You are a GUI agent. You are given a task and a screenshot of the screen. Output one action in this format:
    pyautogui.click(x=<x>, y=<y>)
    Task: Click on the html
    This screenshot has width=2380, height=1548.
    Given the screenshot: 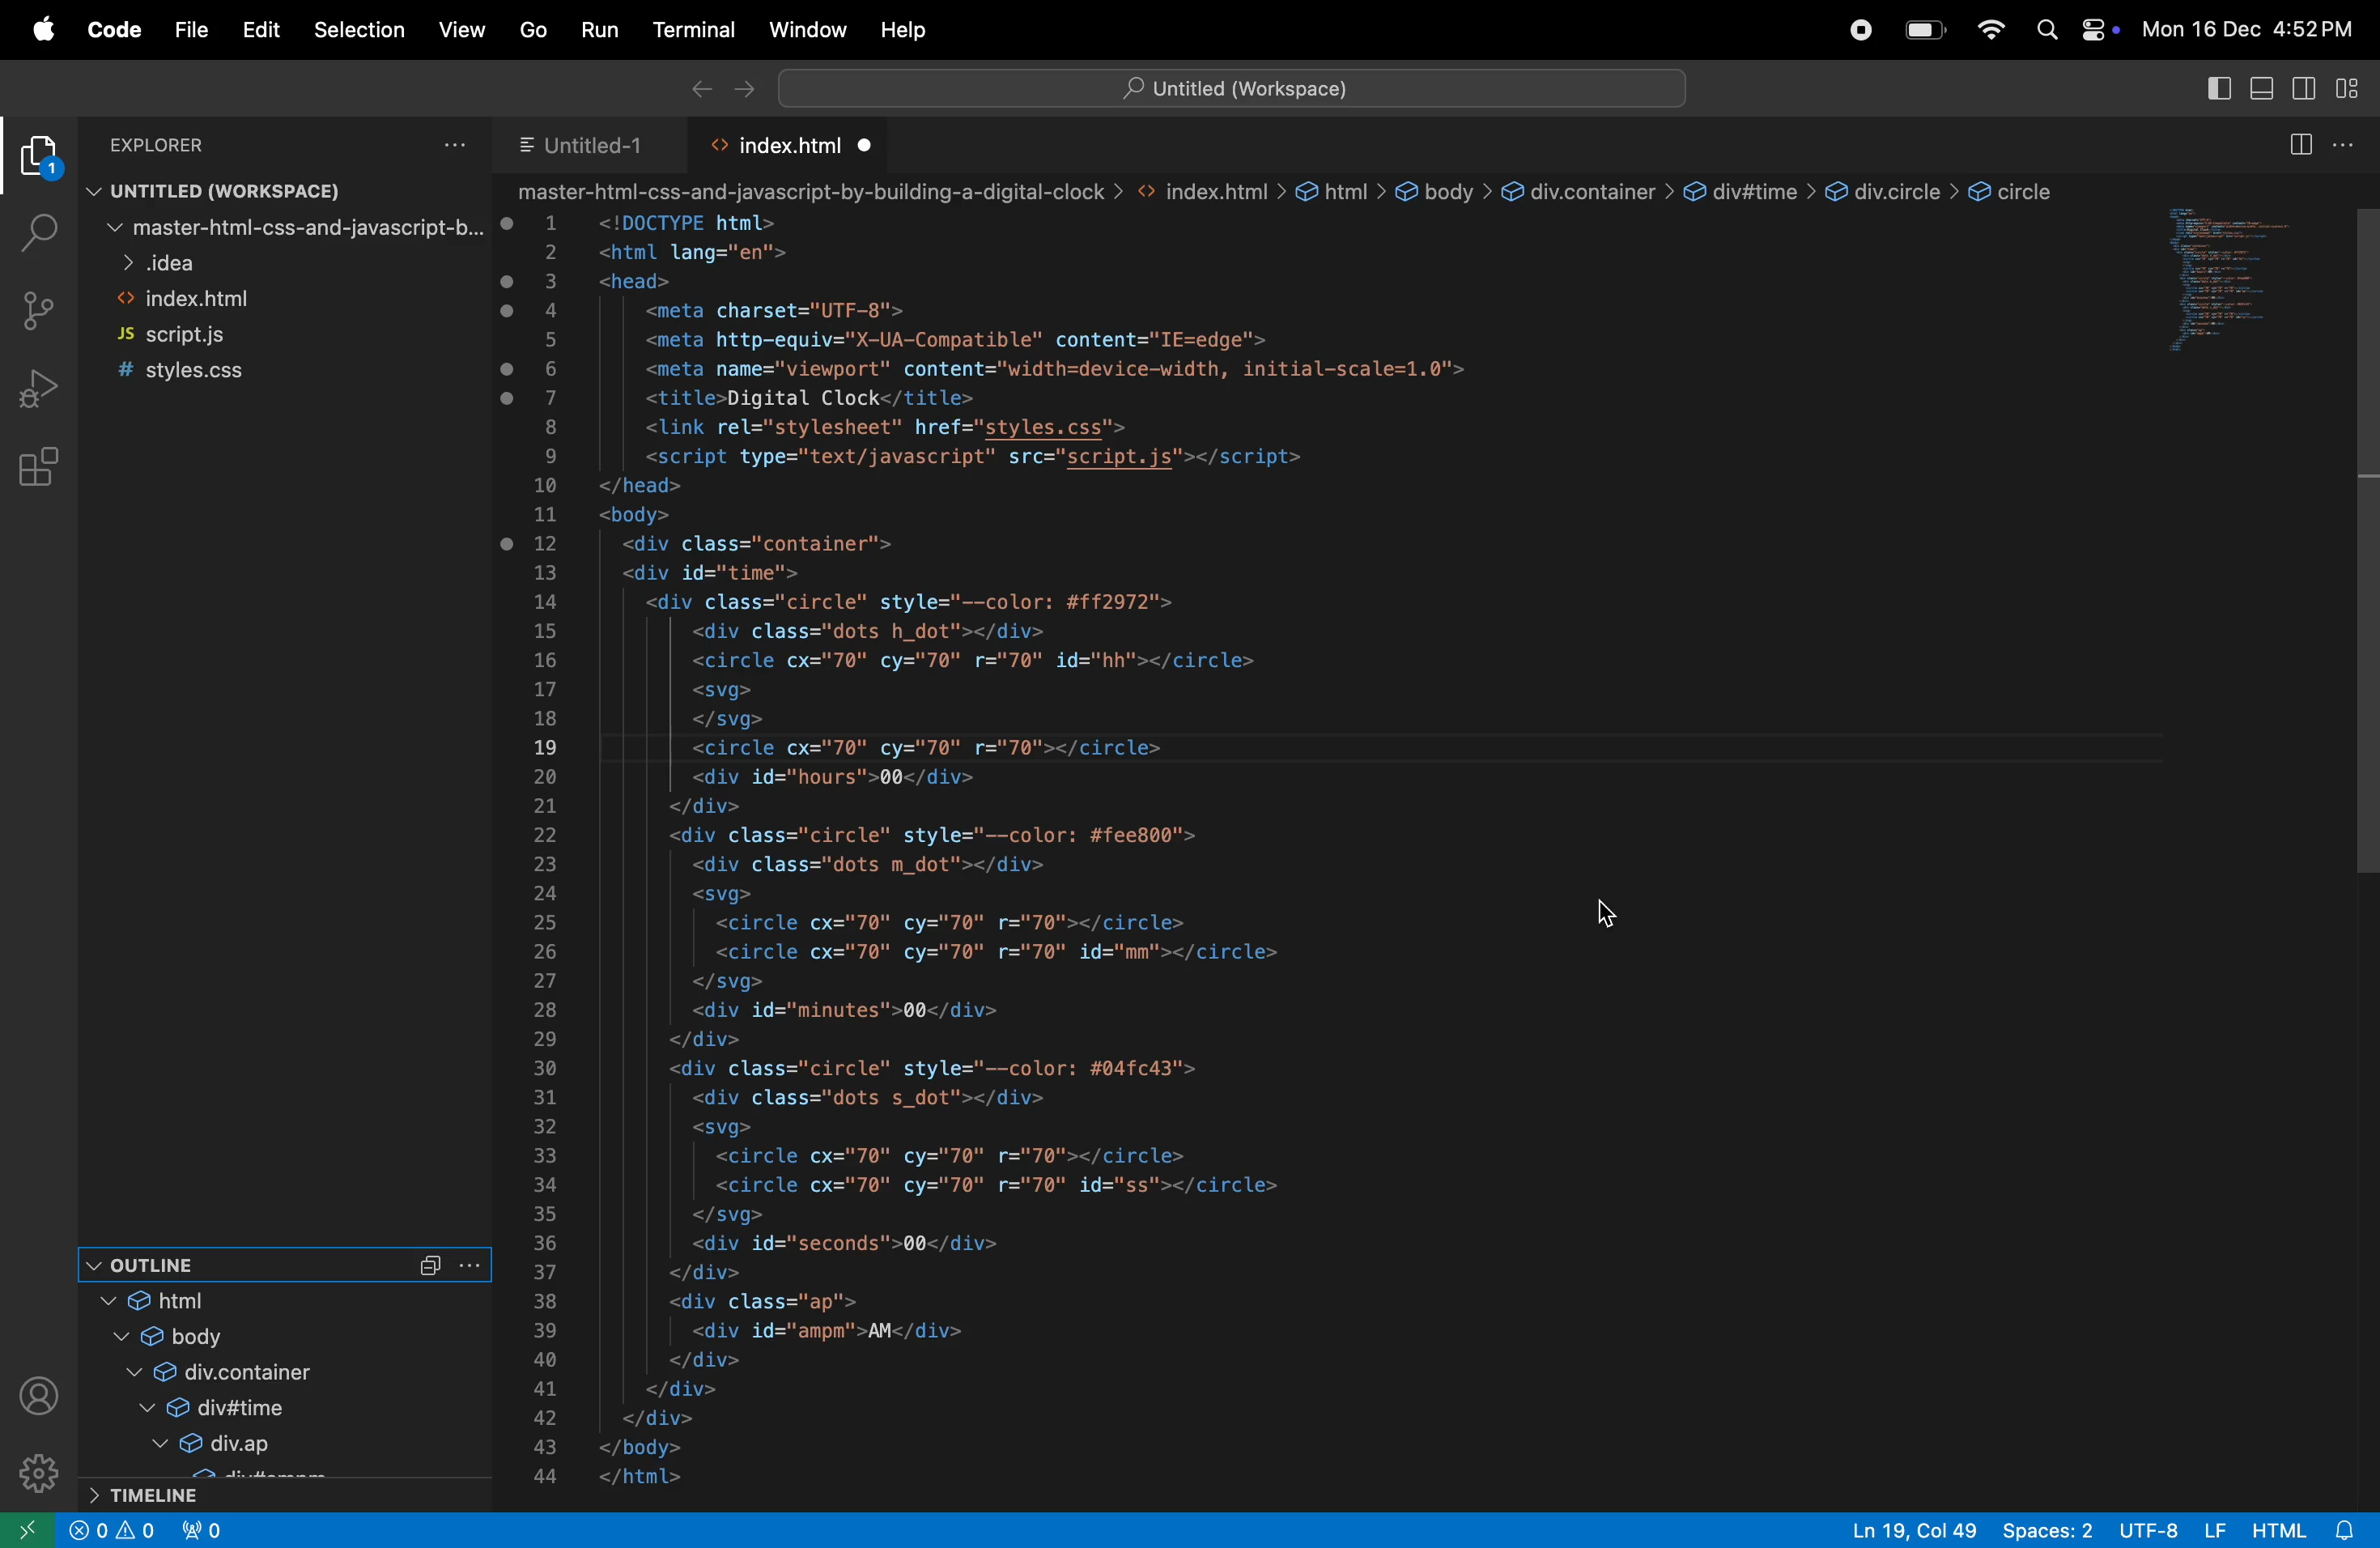 What is the action you would take?
    pyautogui.click(x=192, y=1303)
    